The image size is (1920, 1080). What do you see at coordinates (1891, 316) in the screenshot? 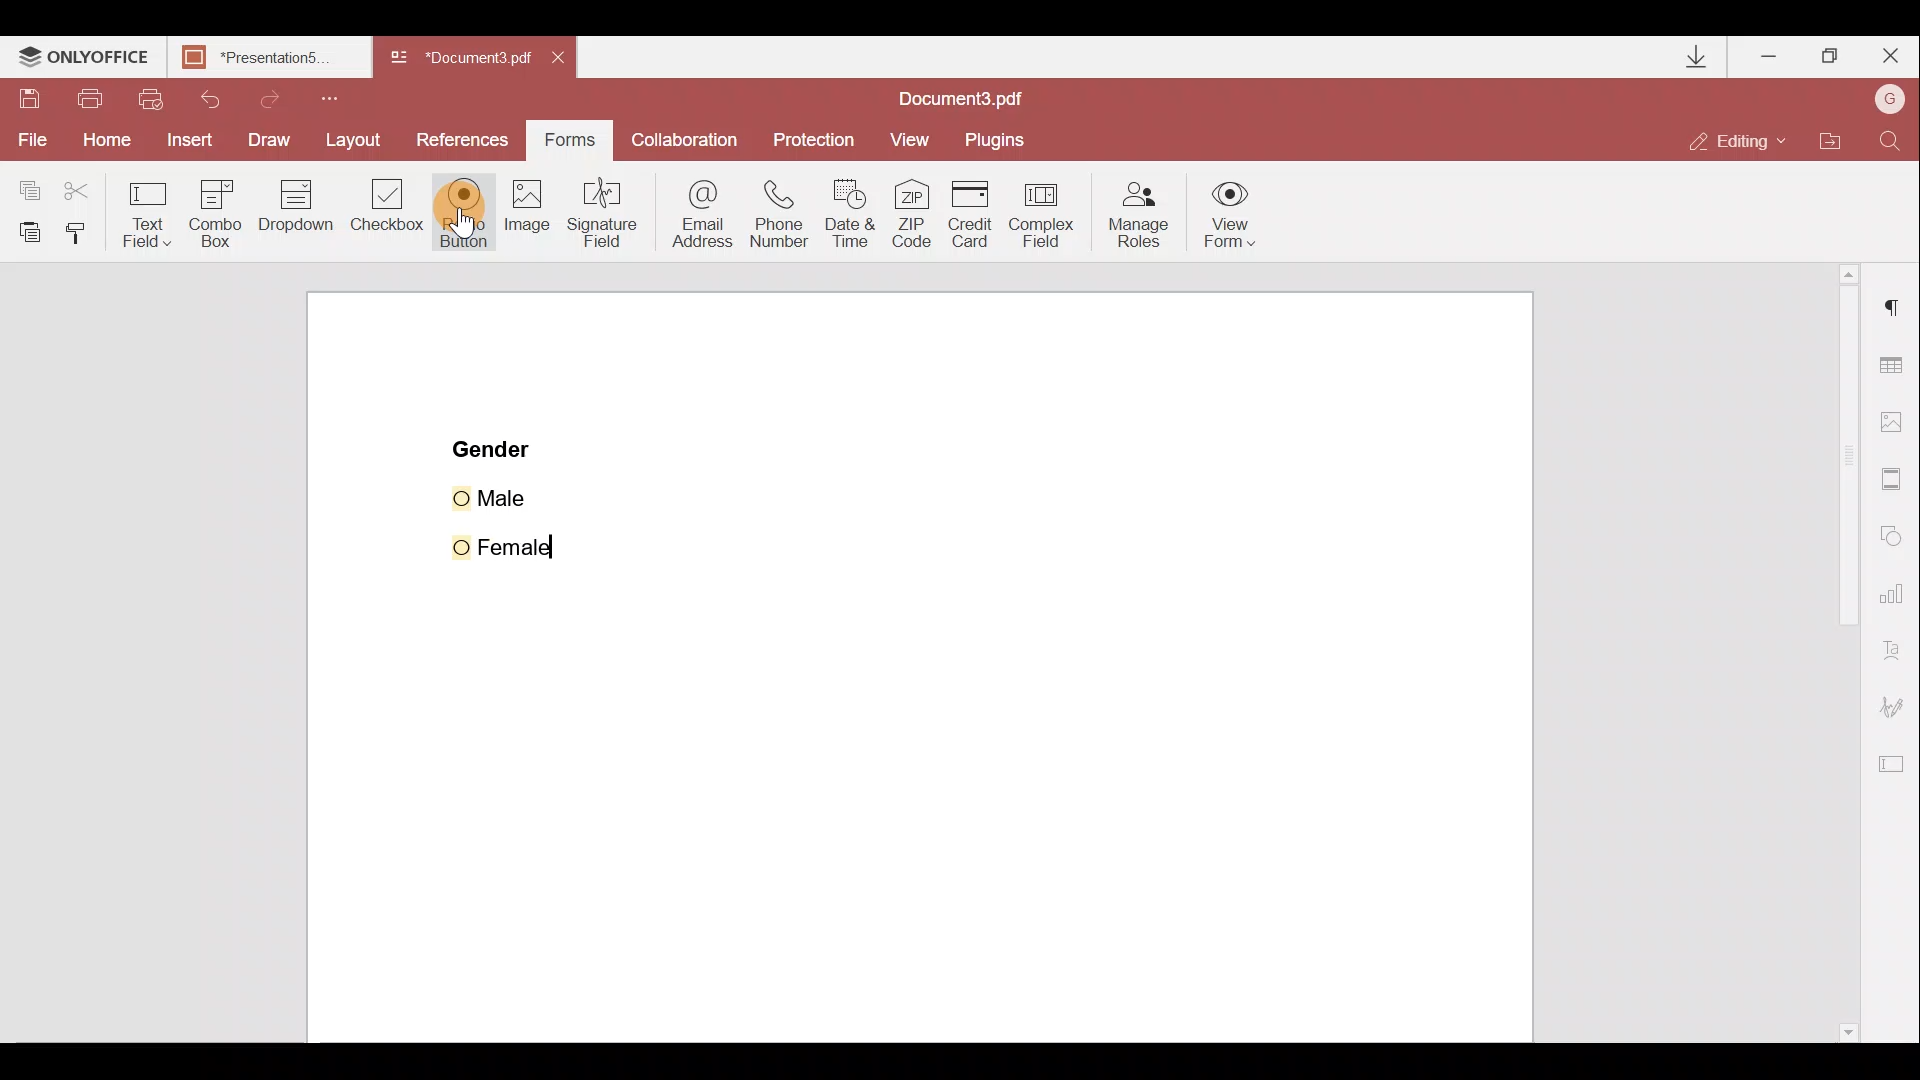
I see `Paragraph settings` at bounding box center [1891, 316].